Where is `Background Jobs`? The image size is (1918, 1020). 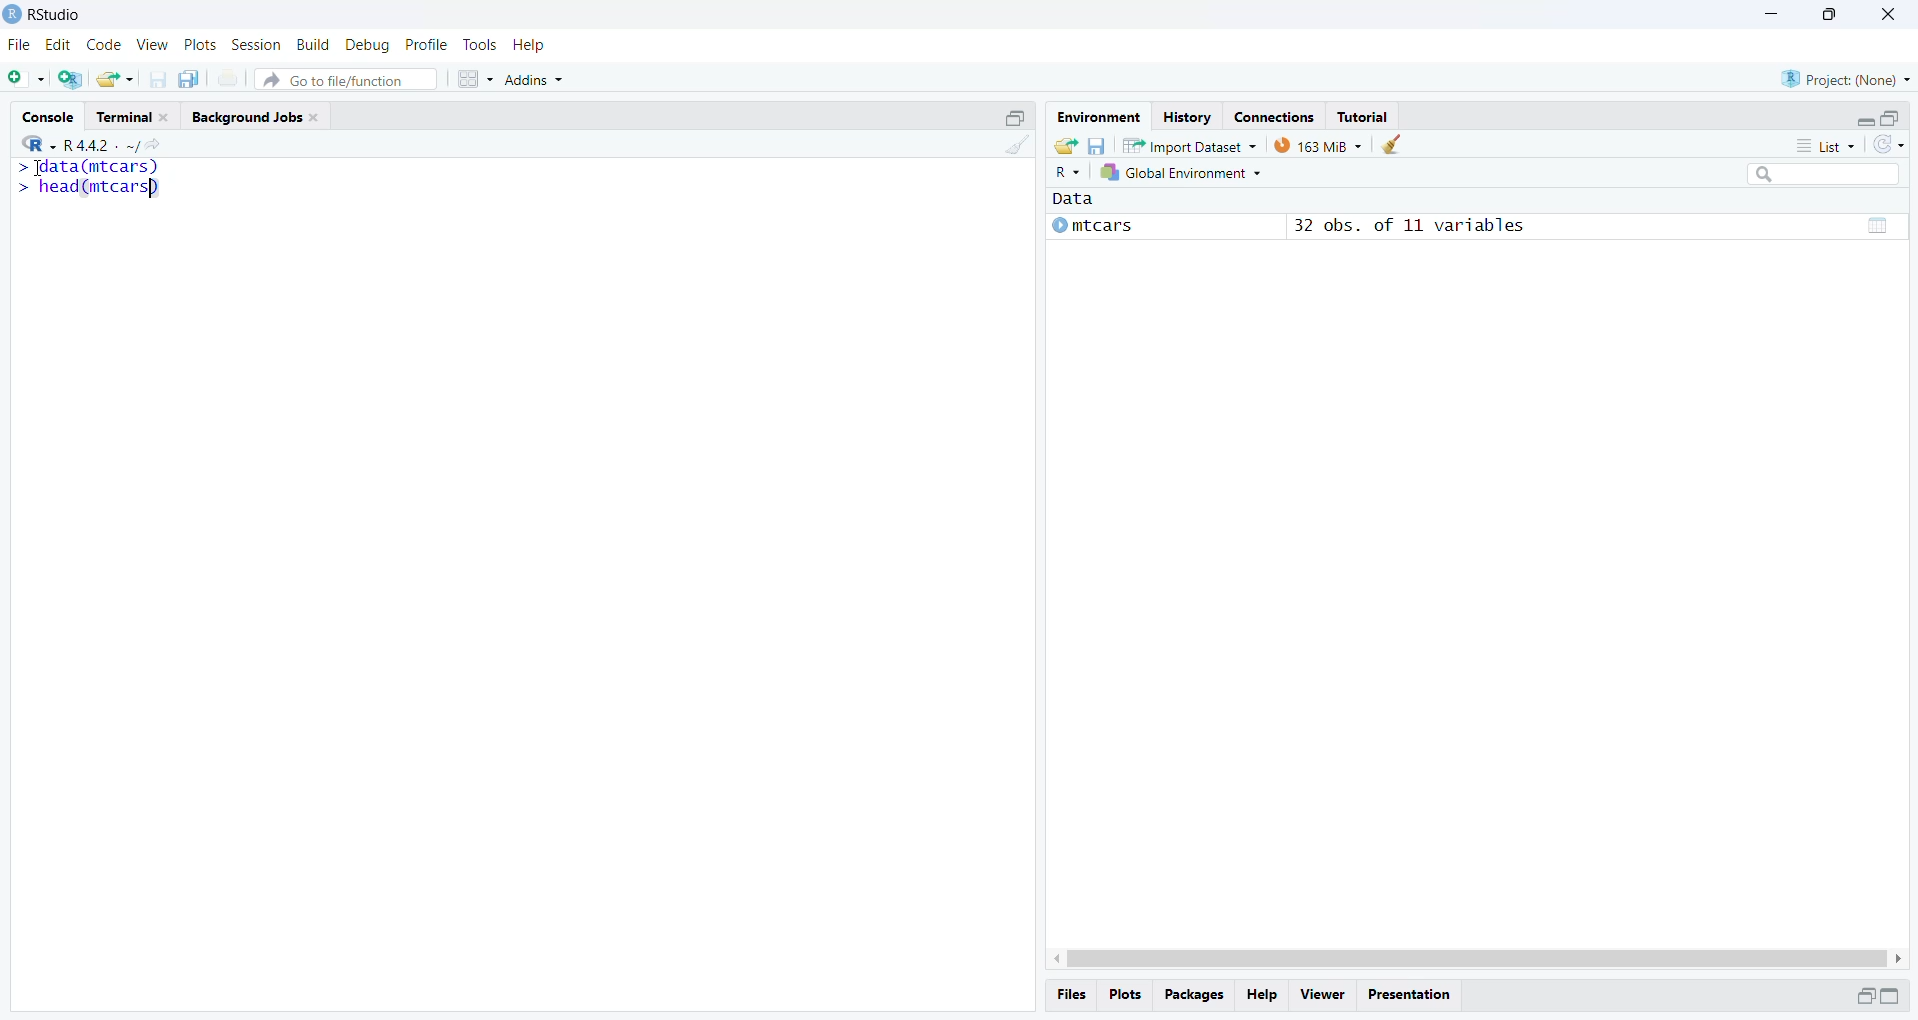 Background Jobs is located at coordinates (245, 117).